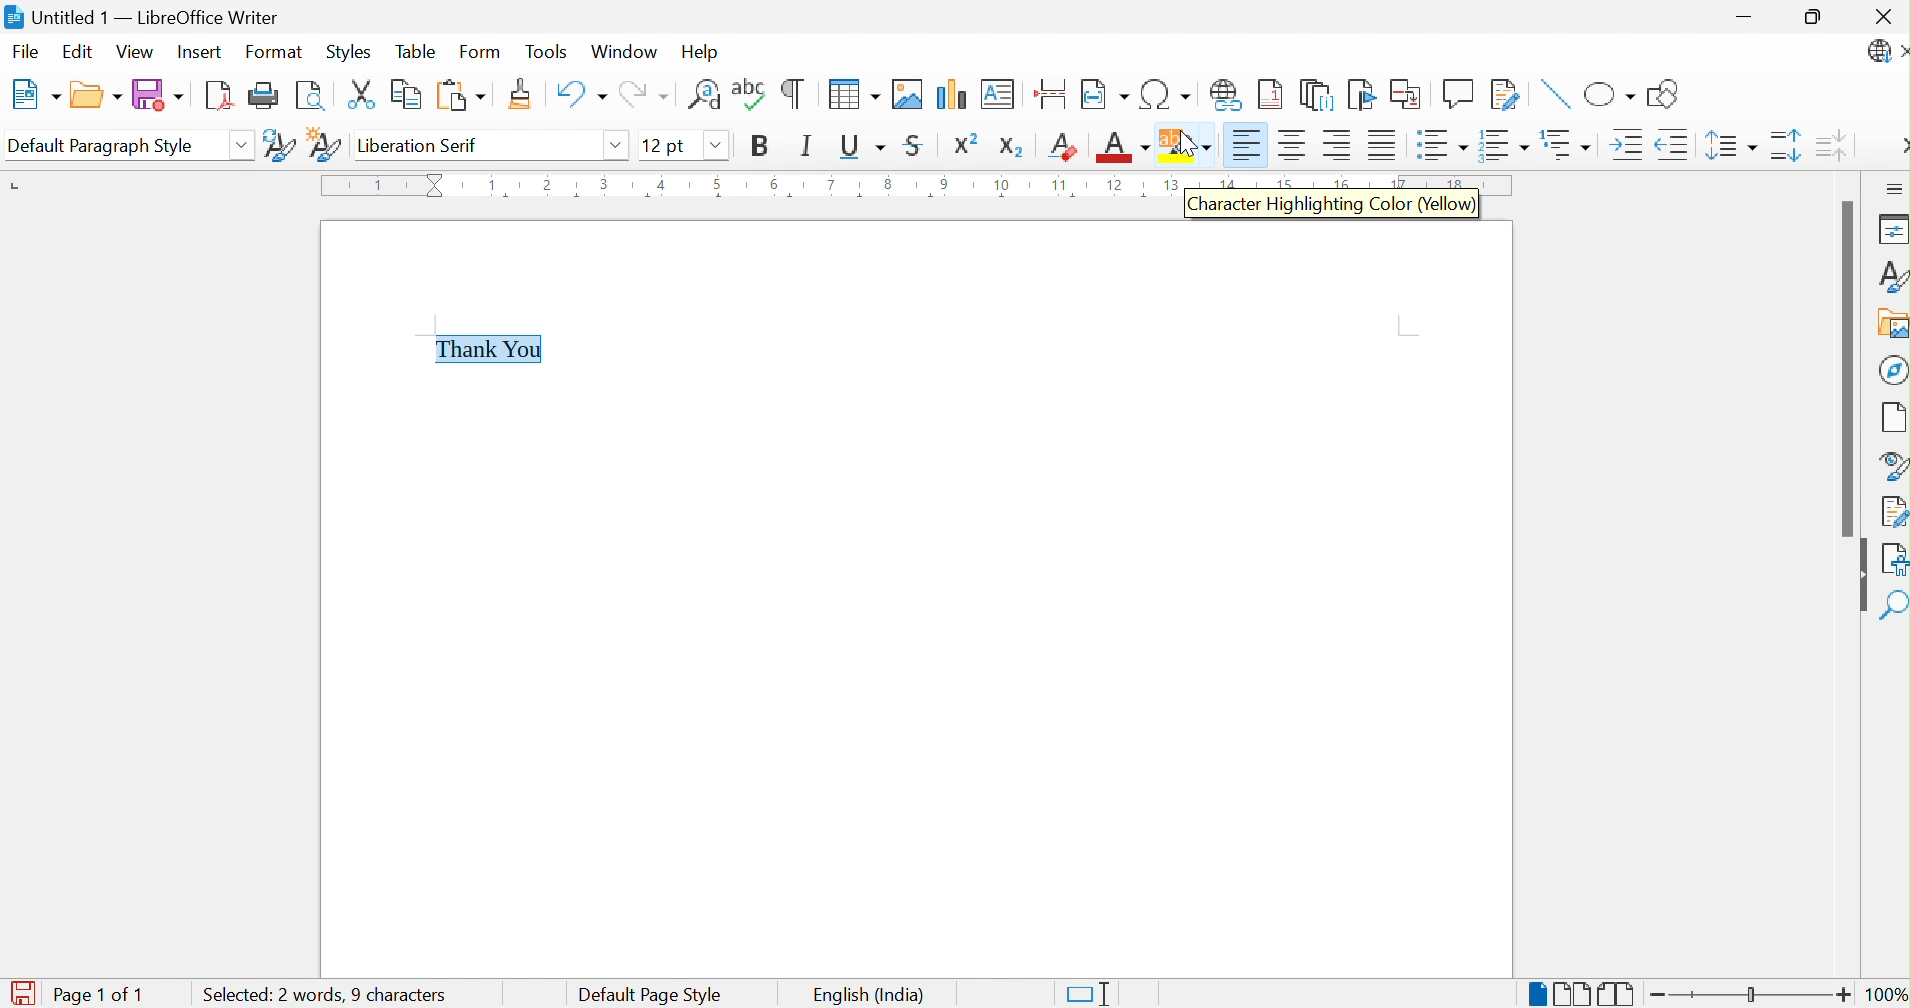 The width and height of the screenshot is (1910, 1008). What do you see at coordinates (1785, 149) in the screenshot?
I see `Increase Paragraph Spacing` at bounding box center [1785, 149].